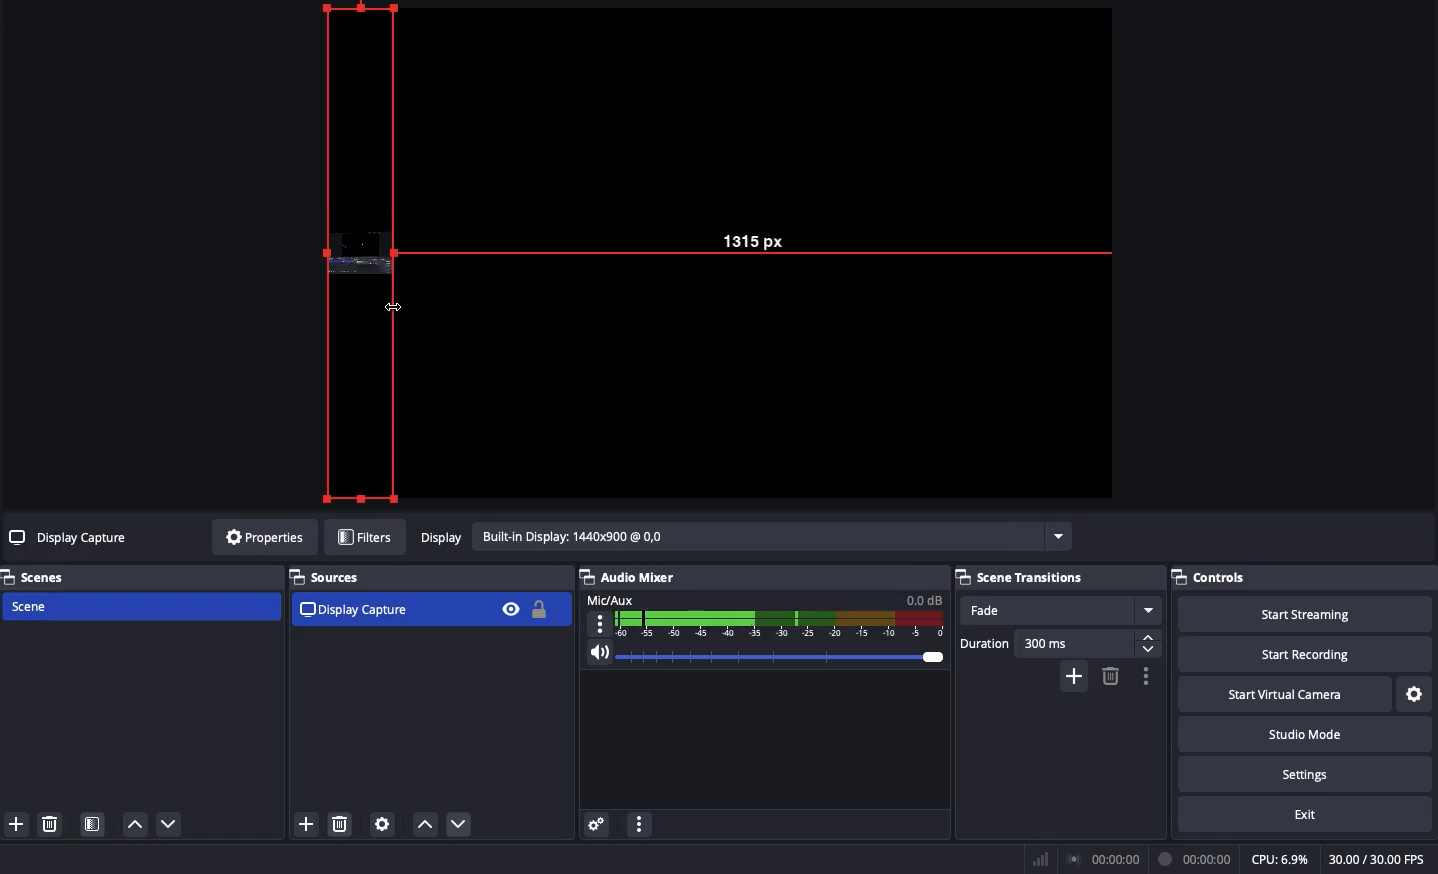  I want to click on Up, so click(424, 826).